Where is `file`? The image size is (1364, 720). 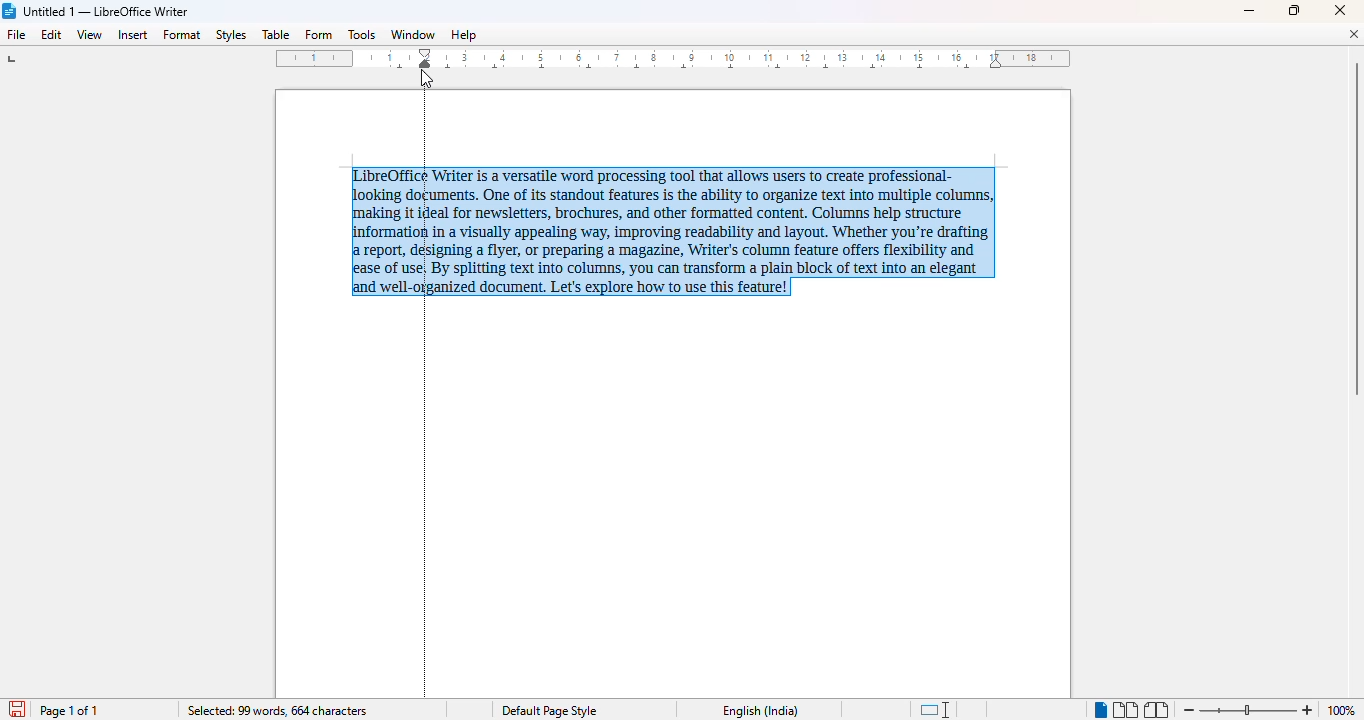 file is located at coordinates (15, 34).